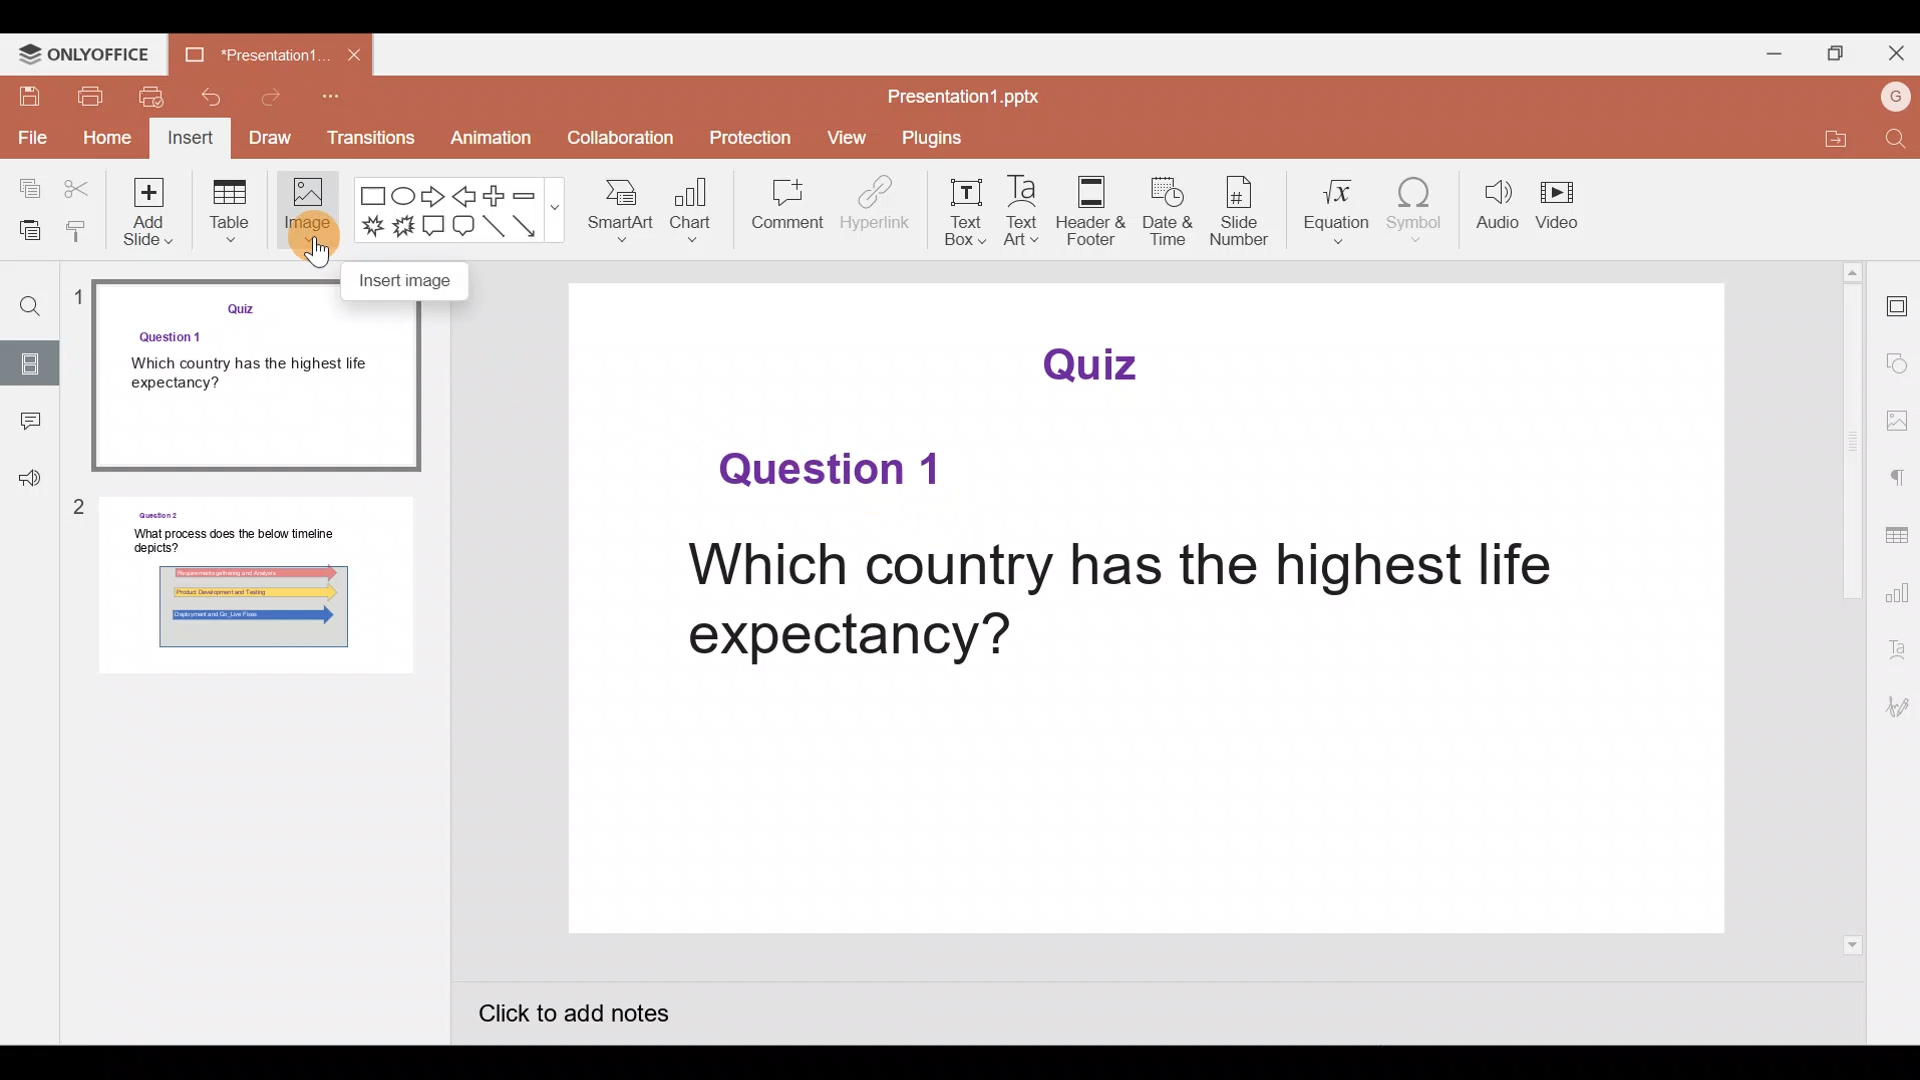  What do you see at coordinates (94, 99) in the screenshot?
I see `Print file` at bounding box center [94, 99].